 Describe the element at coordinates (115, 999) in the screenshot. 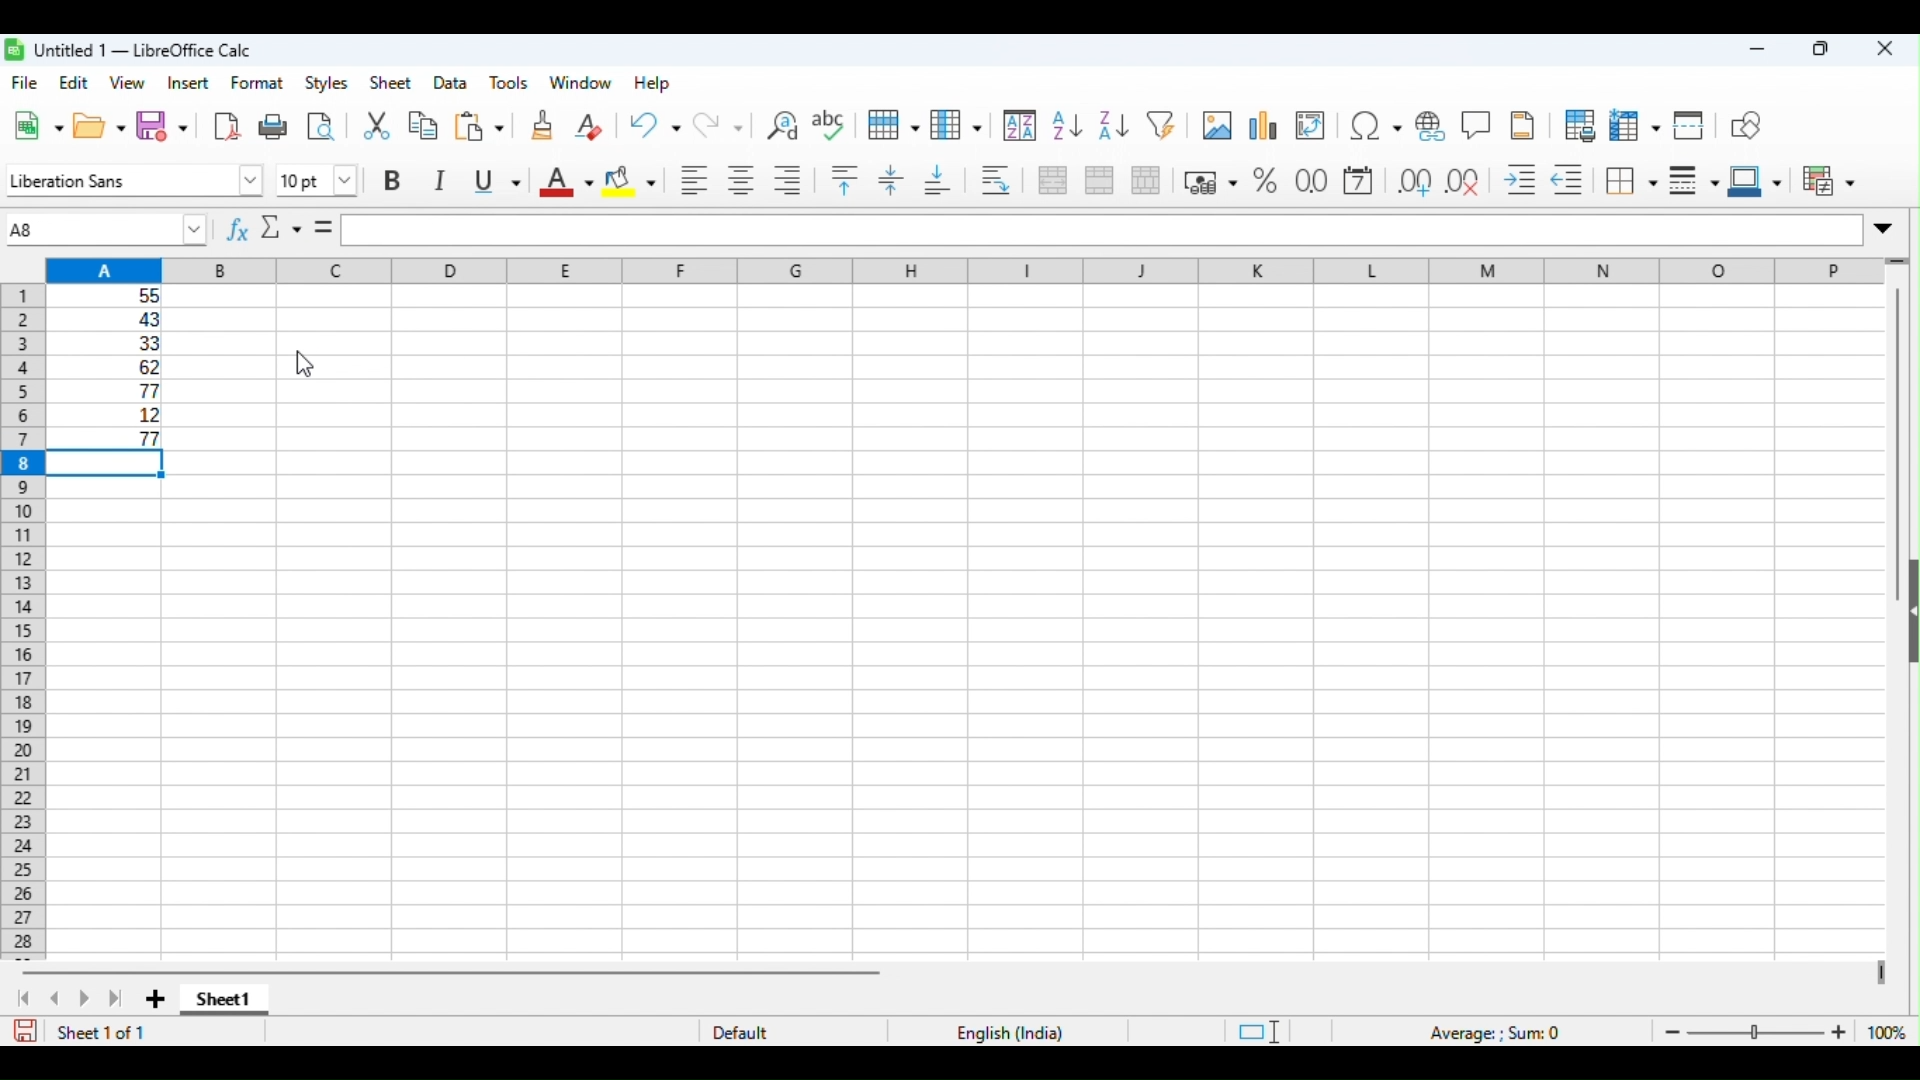

I see `last sheet` at that location.